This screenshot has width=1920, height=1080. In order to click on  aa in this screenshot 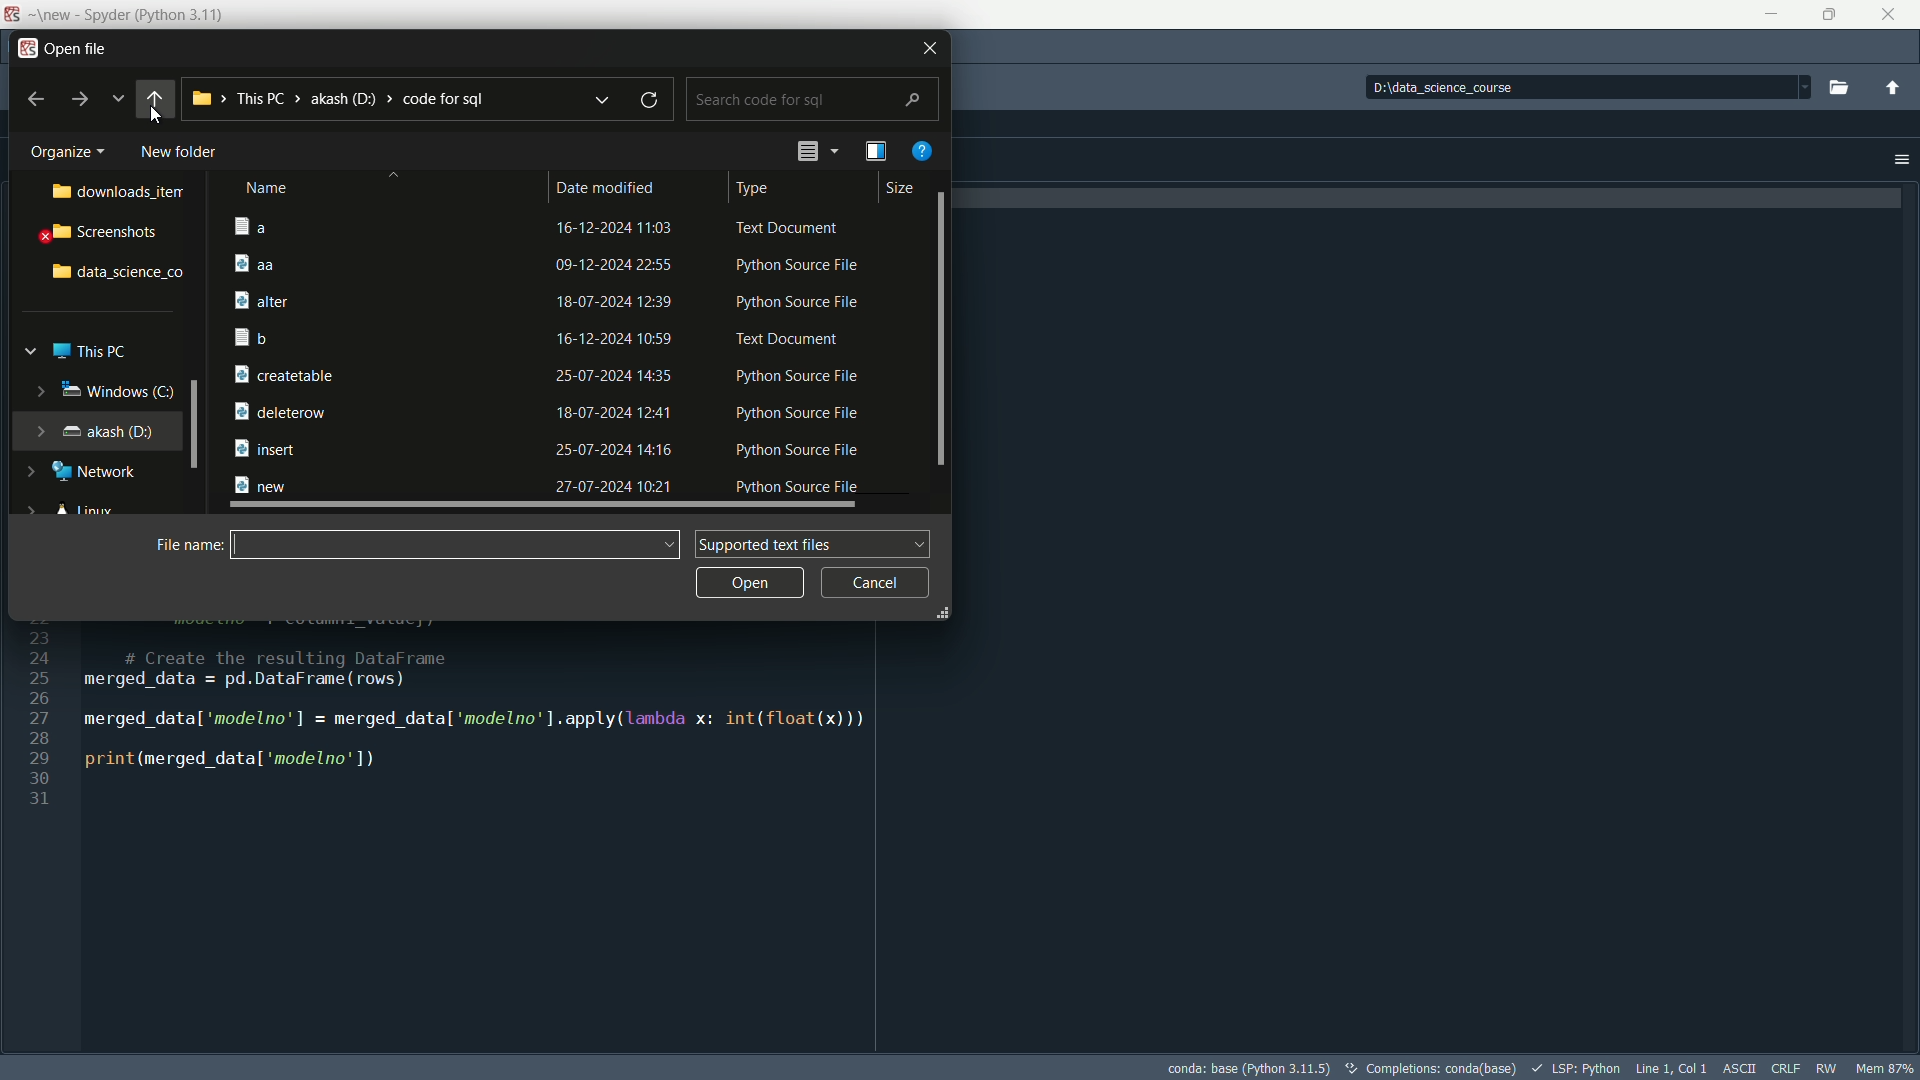, I will do `click(268, 259)`.